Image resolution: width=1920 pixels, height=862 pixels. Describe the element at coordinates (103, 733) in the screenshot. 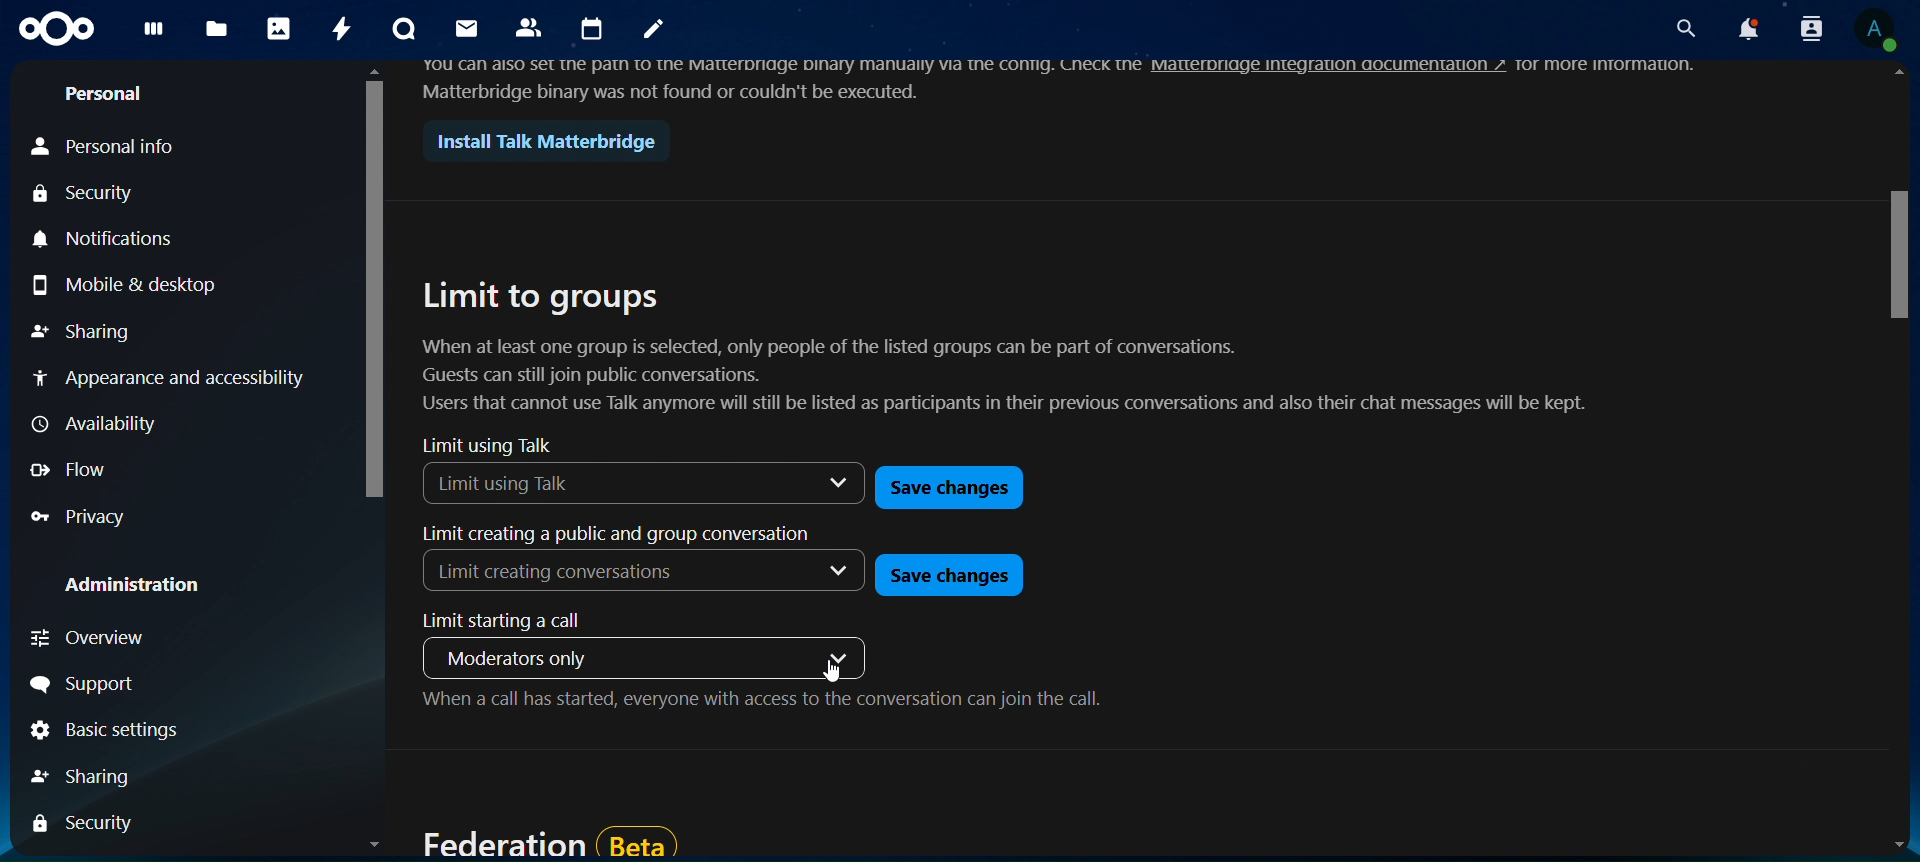

I see `basic settings` at that location.